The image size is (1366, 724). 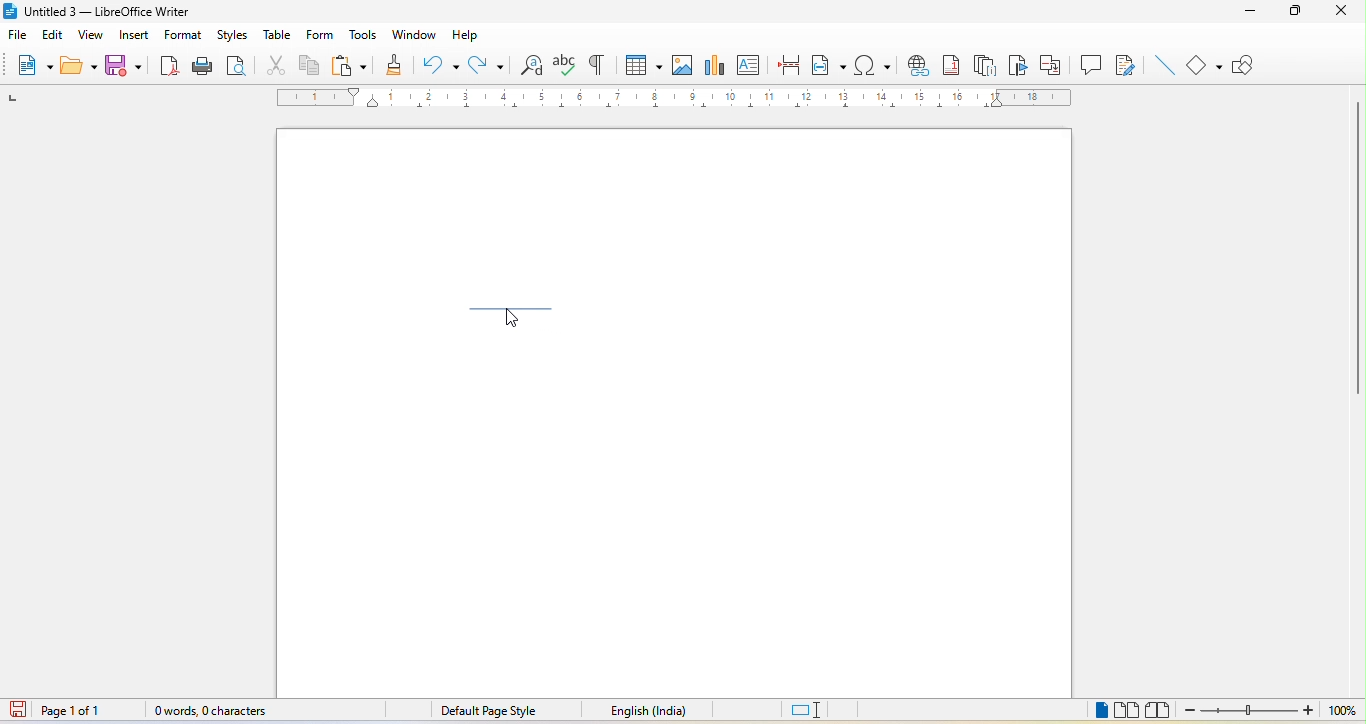 What do you see at coordinates (1247, 65) in the screenshot?
I see `show draw function` at bounding box center [1247, 65].